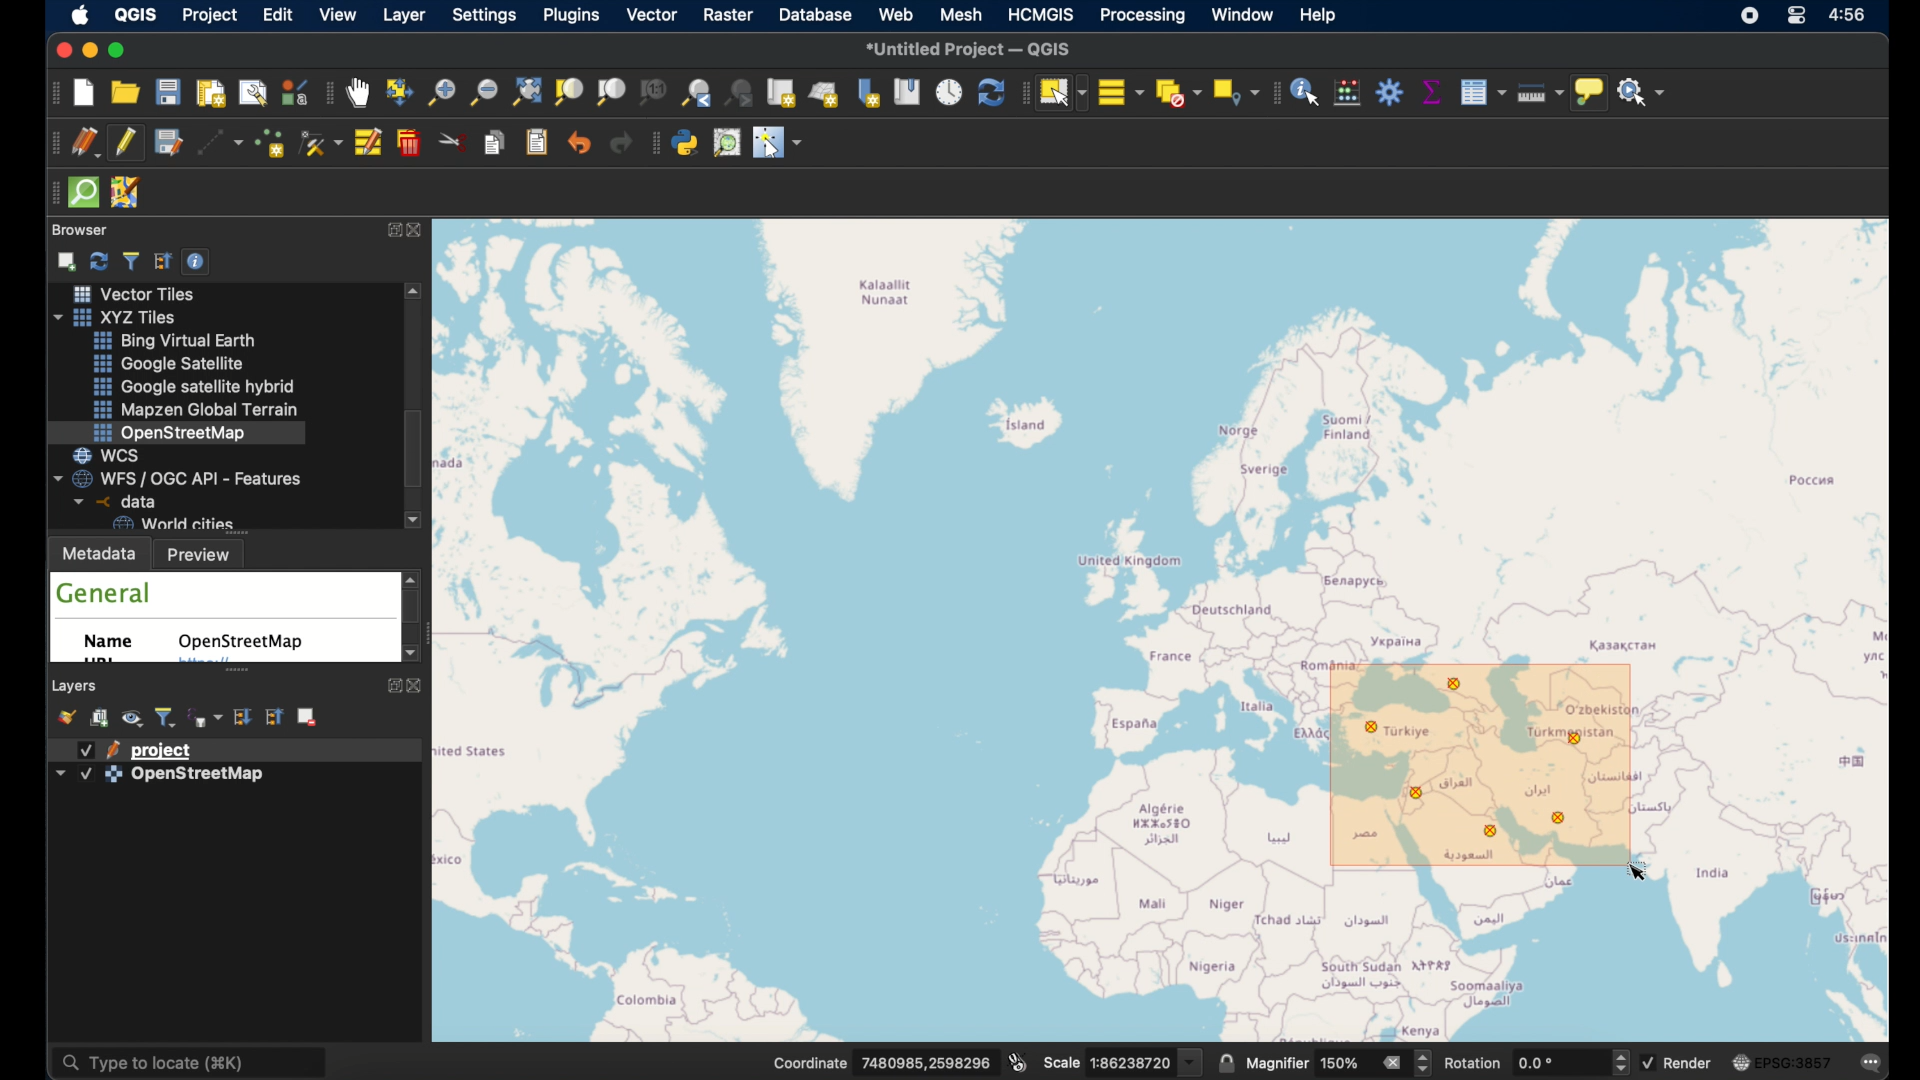 The image size is (1920, 1080). What do you see at coordinates (407, 655) in the screenshot?
I see `scroll down arrow` at bounding box center [407, 655].